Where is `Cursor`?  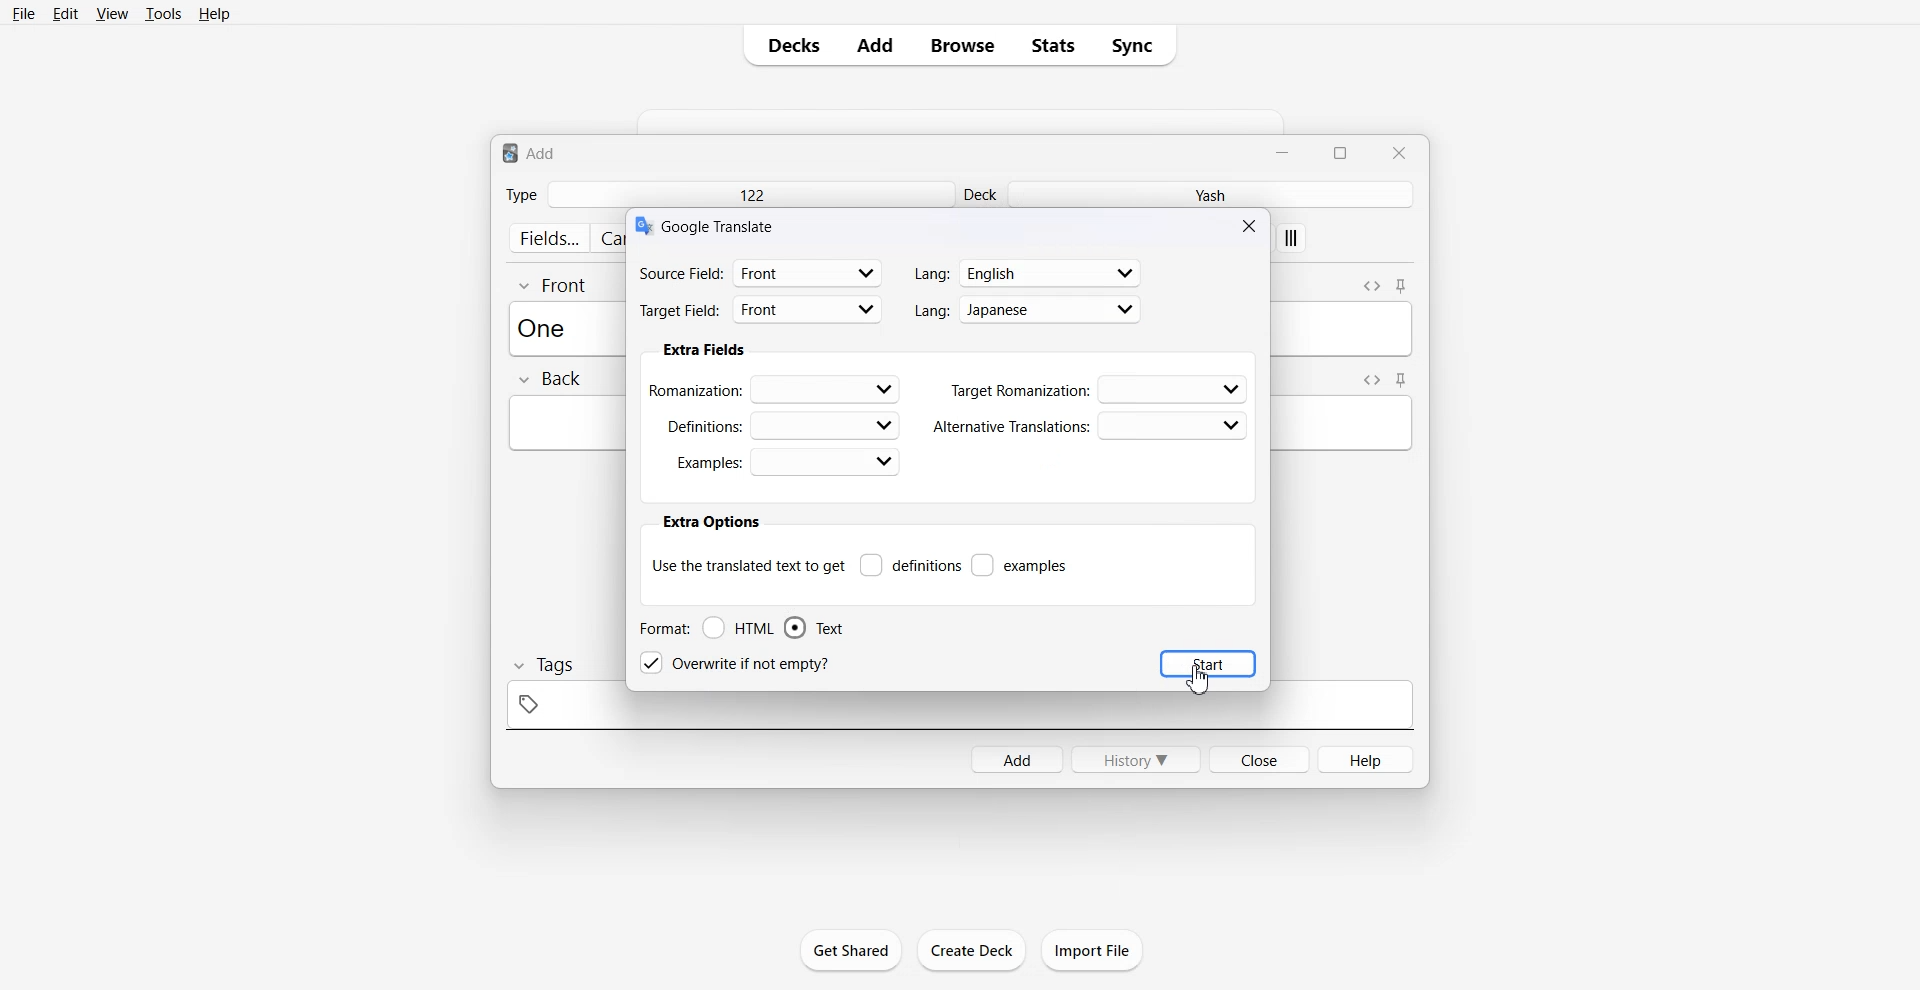 Cursor is located at coordinates (1201, 680).